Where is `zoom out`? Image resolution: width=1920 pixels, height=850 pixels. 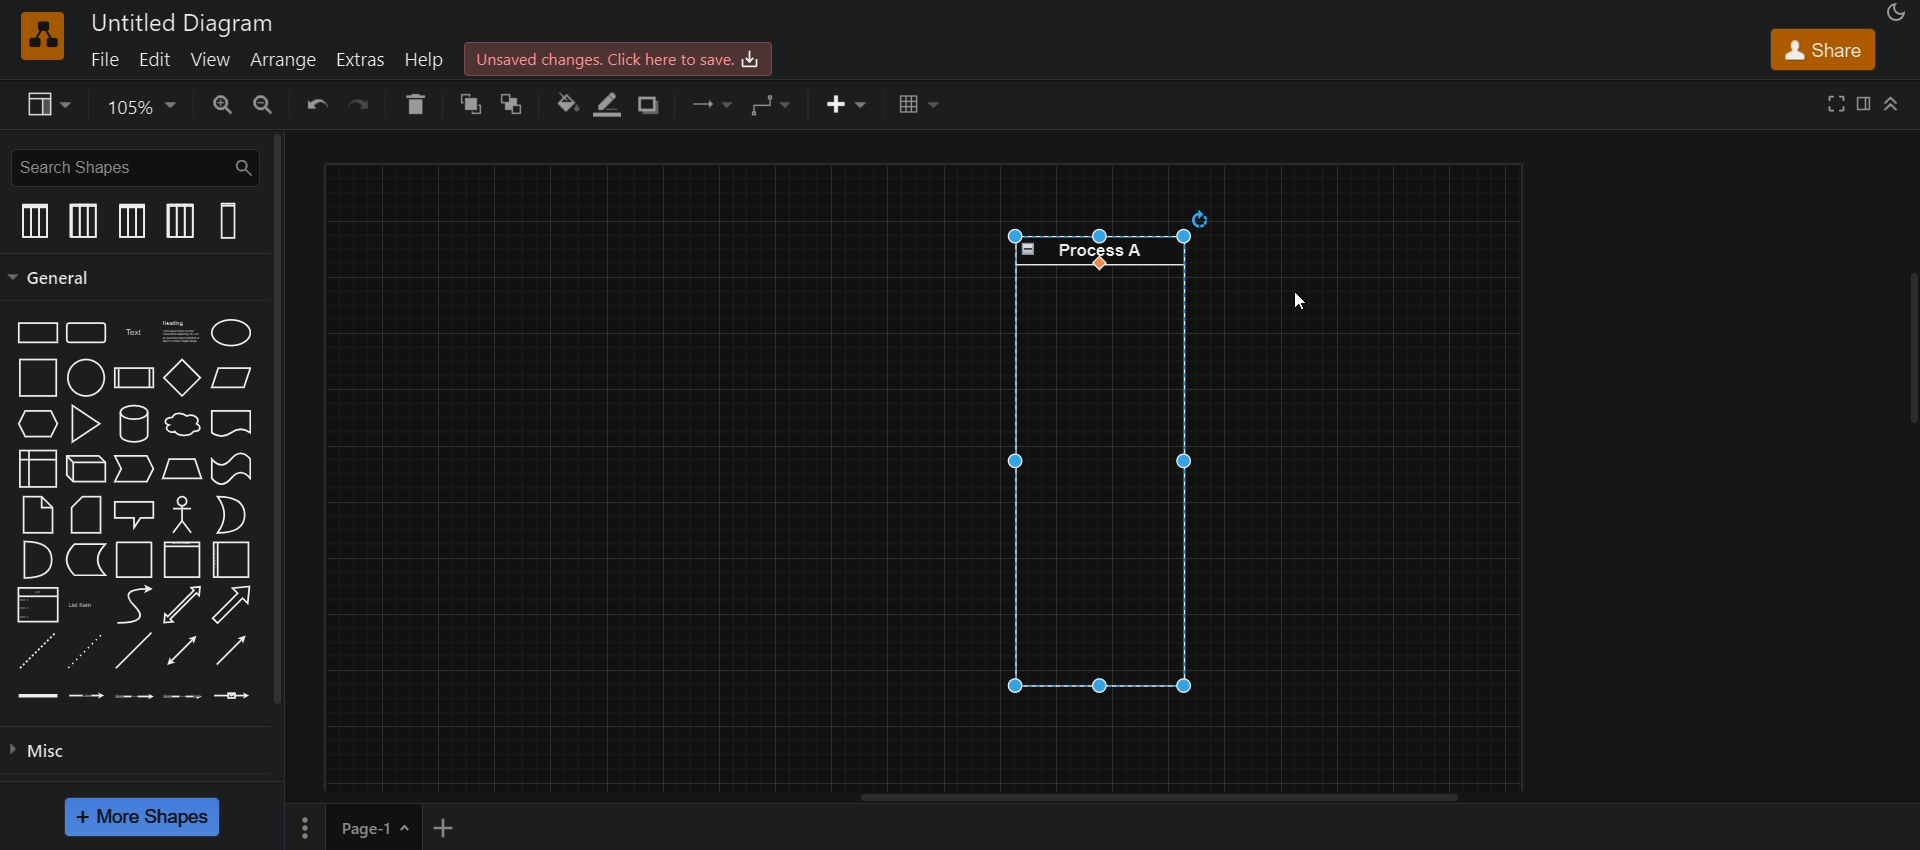 zoom out is located at coordinates (265, 107).